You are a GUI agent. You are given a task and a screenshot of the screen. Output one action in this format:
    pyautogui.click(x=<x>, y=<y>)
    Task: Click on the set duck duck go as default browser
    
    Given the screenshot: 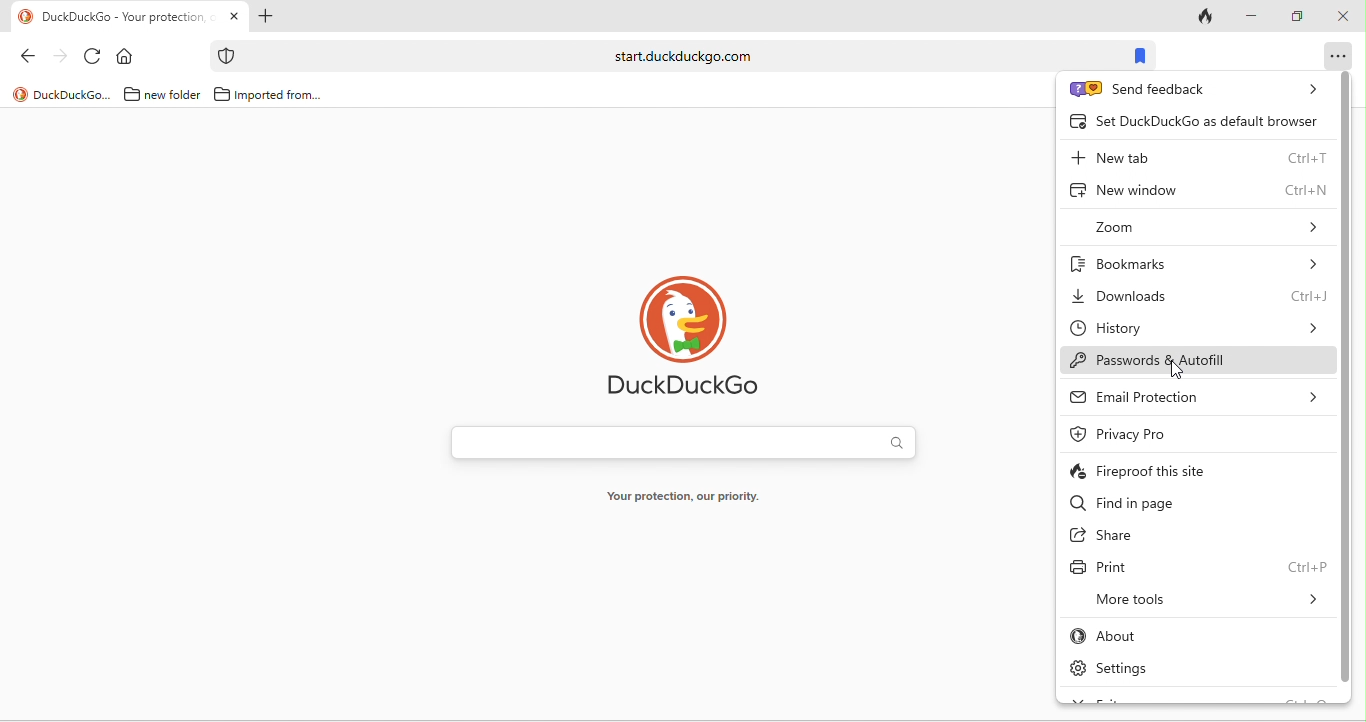 What is the action you would take?
    pyautogui.click(x=1198, y=121)
    